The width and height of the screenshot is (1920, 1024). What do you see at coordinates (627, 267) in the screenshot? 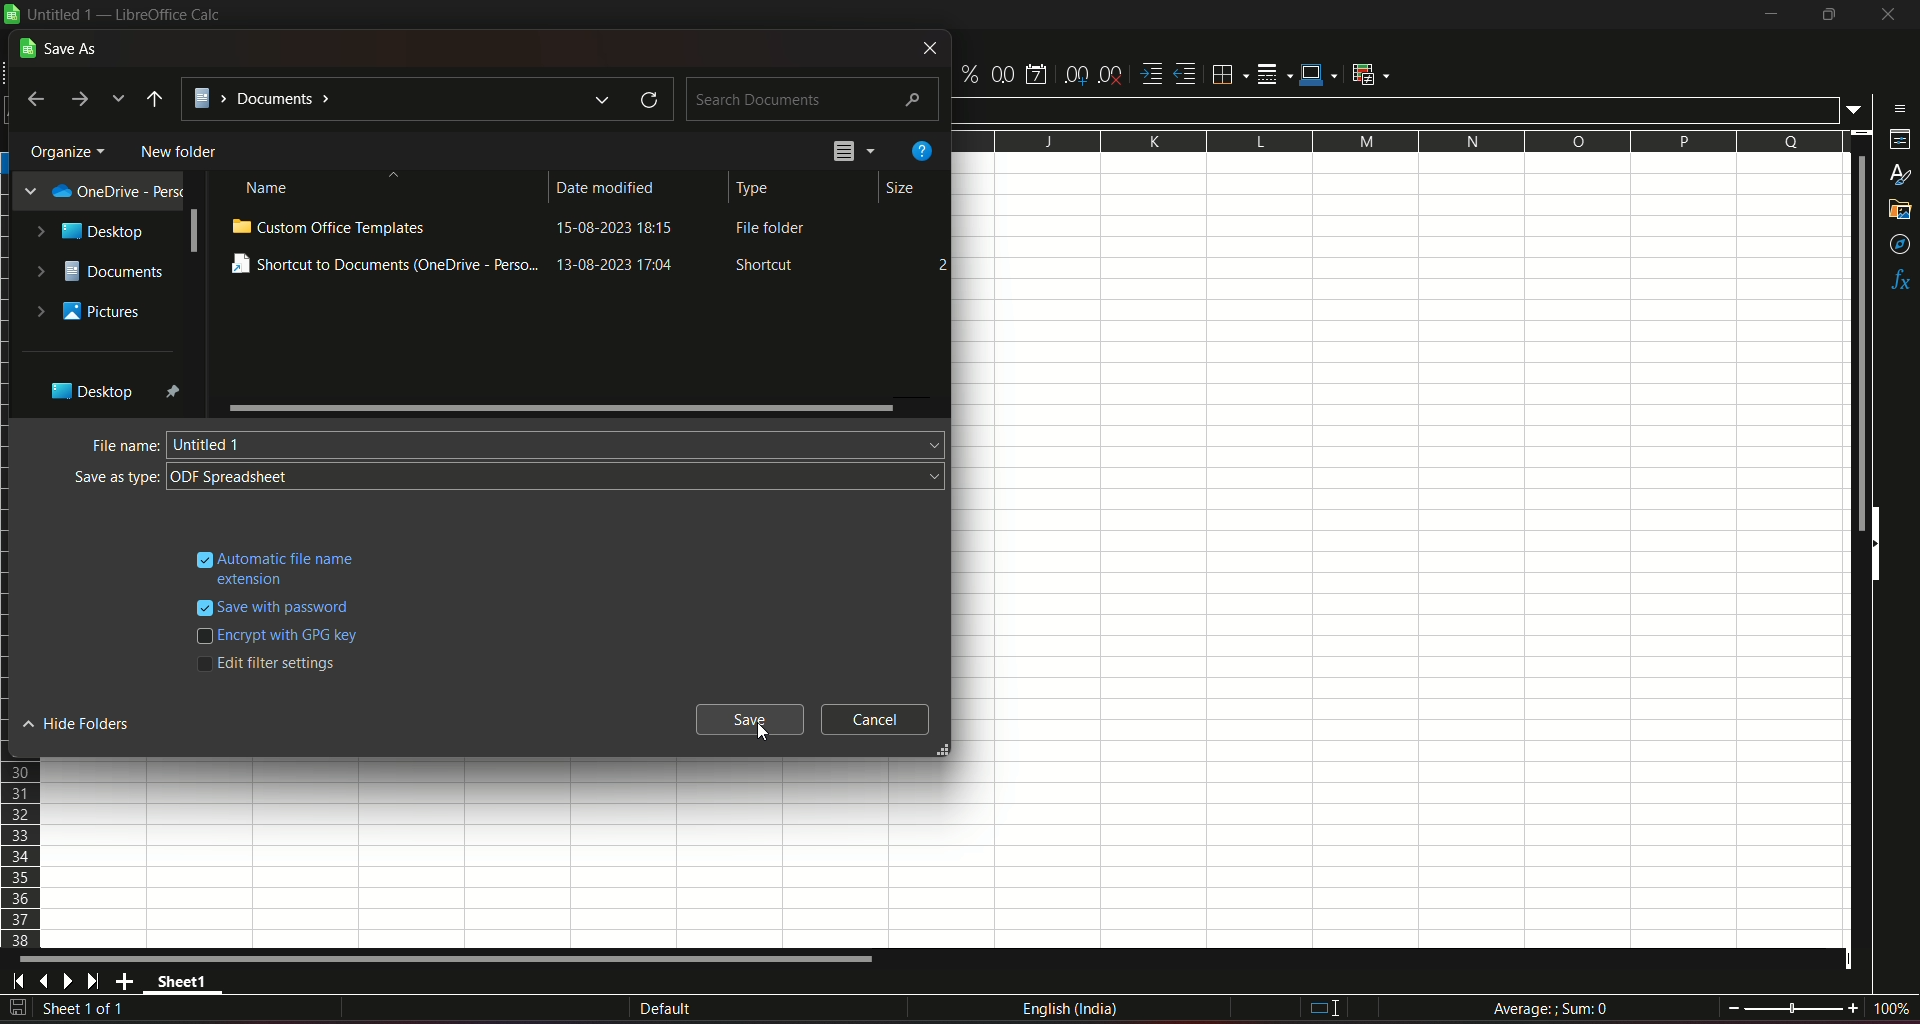
I see `13-08-2023 17:04` at bounding box center [627, 267].